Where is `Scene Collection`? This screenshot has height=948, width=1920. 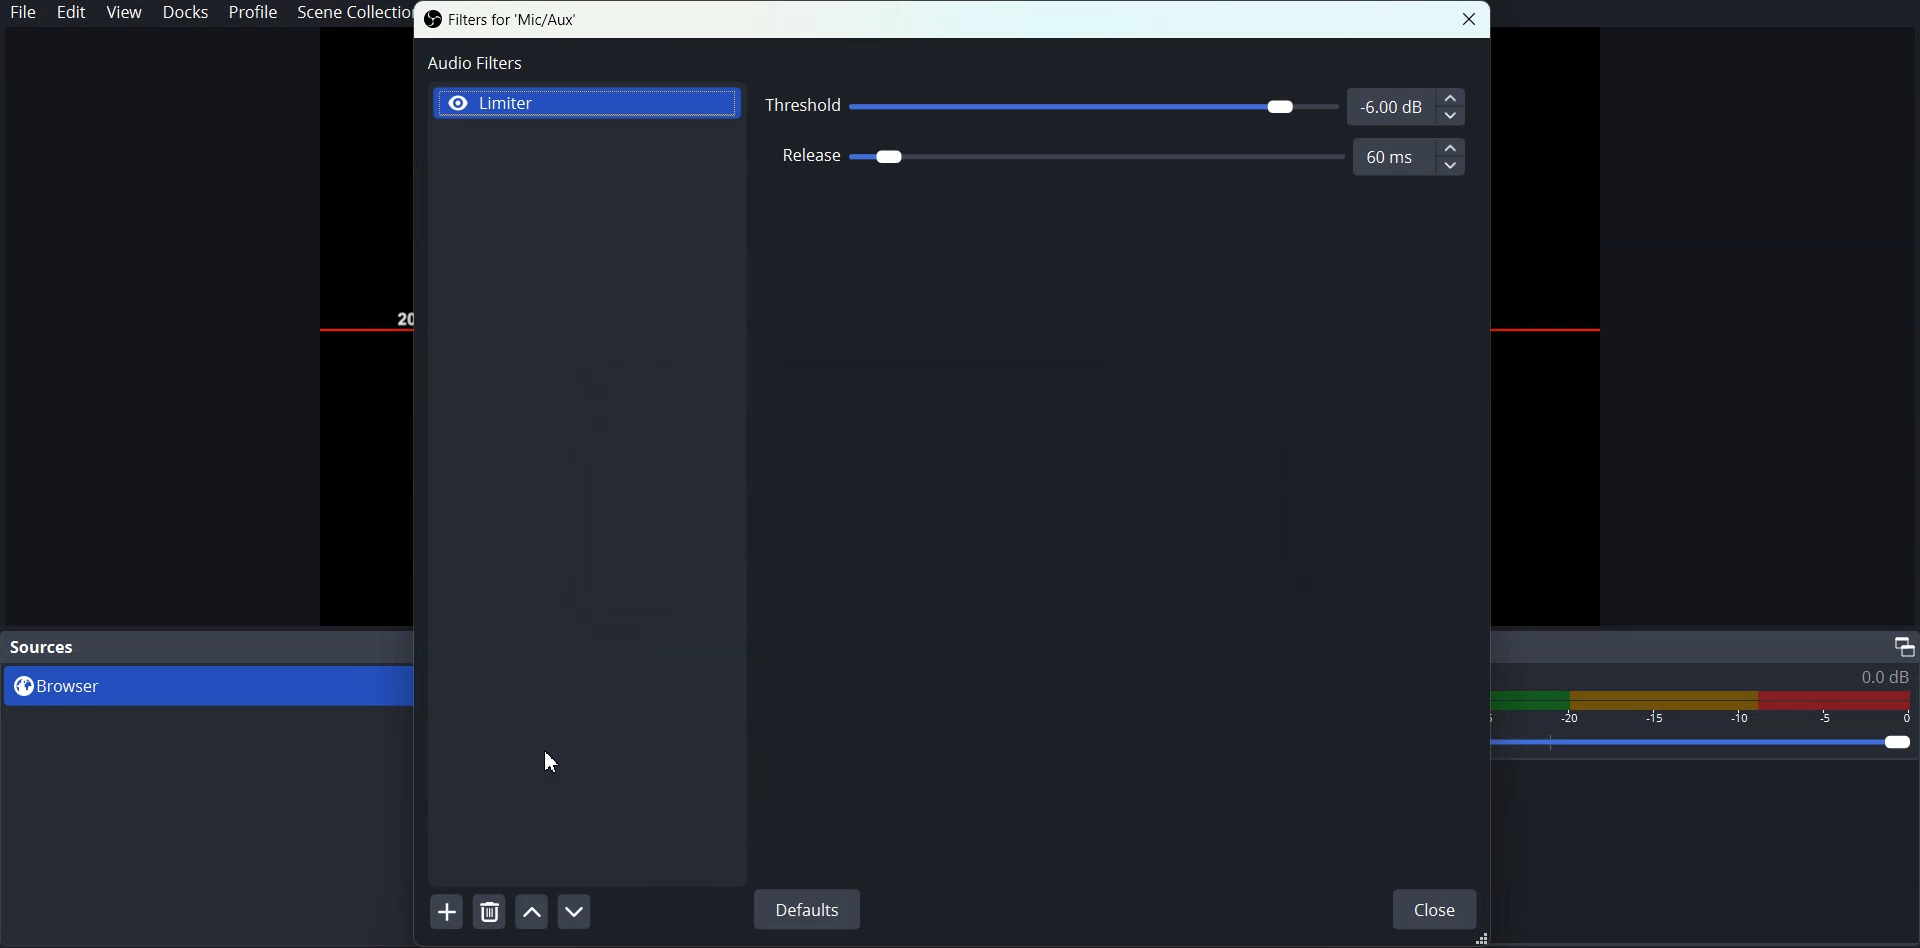 Scene Collection is located at coordinates (351, 13).